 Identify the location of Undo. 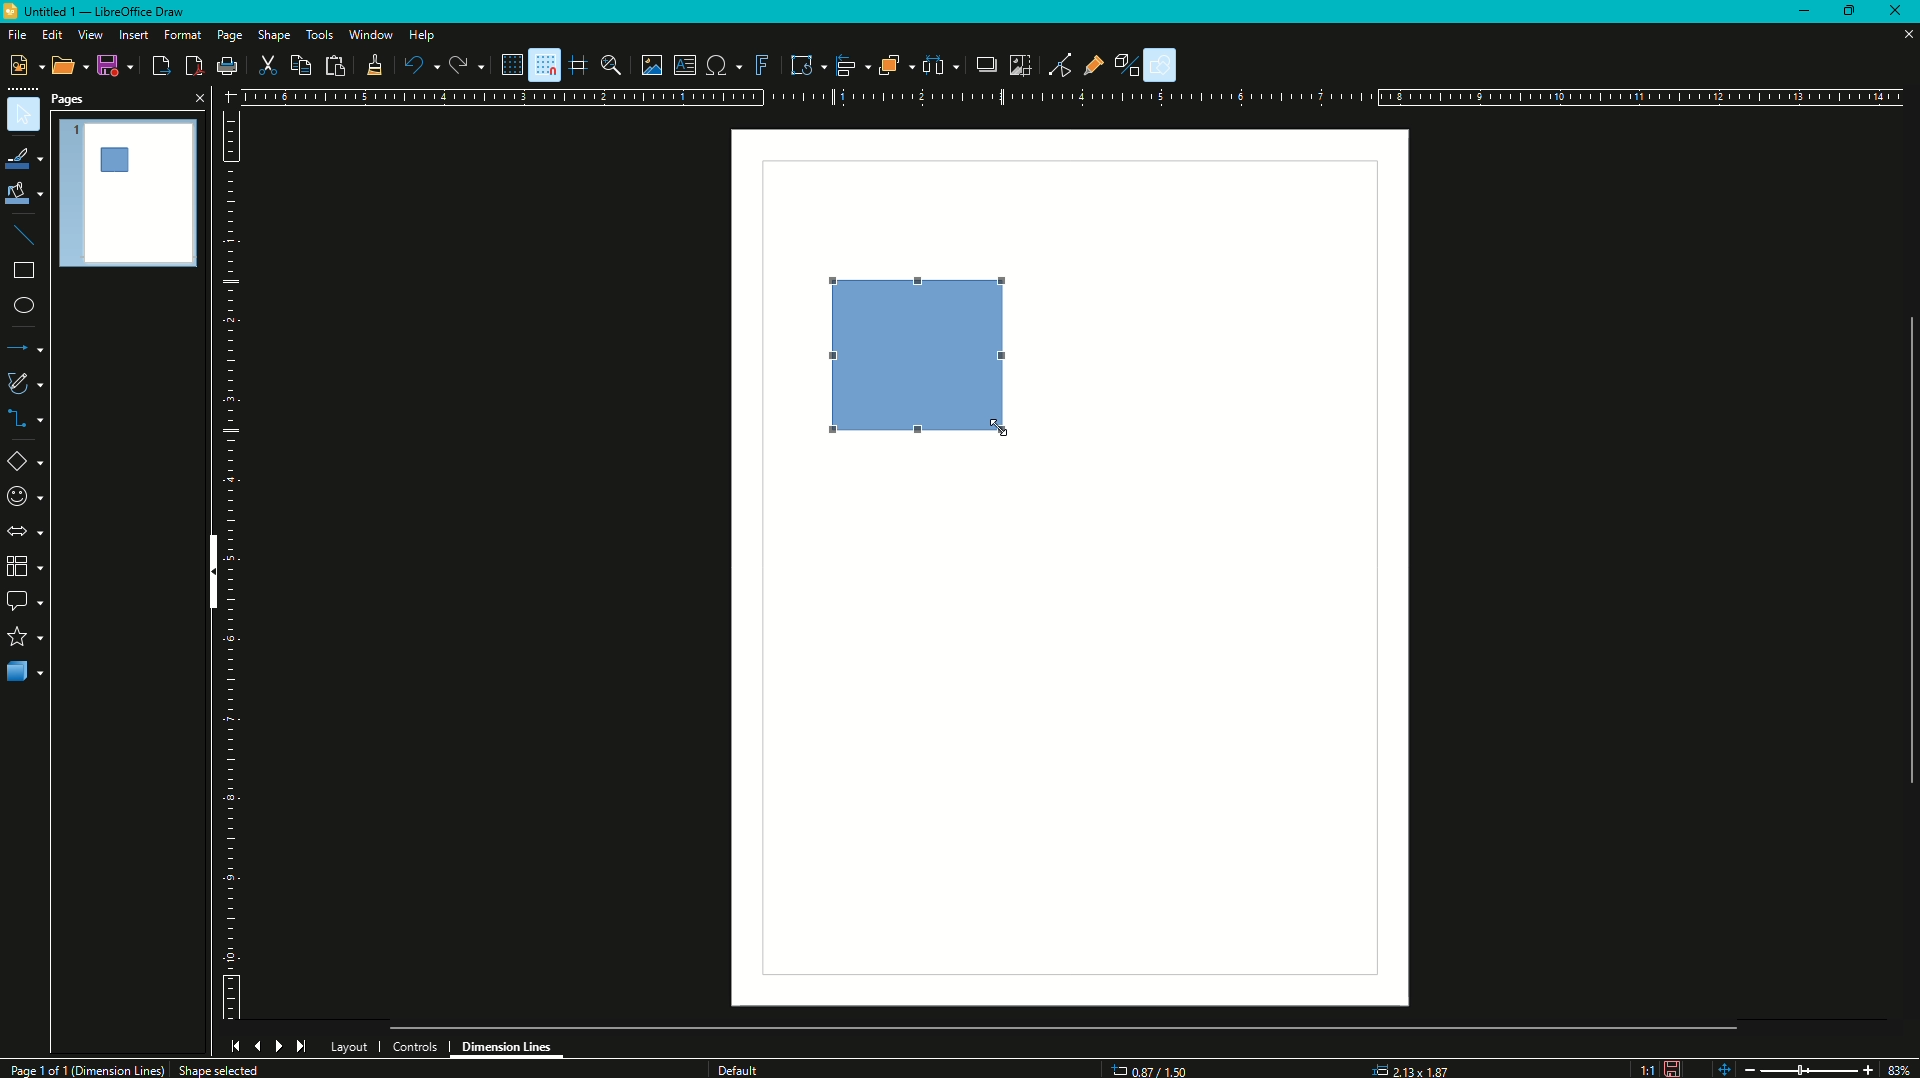
(420, 66).